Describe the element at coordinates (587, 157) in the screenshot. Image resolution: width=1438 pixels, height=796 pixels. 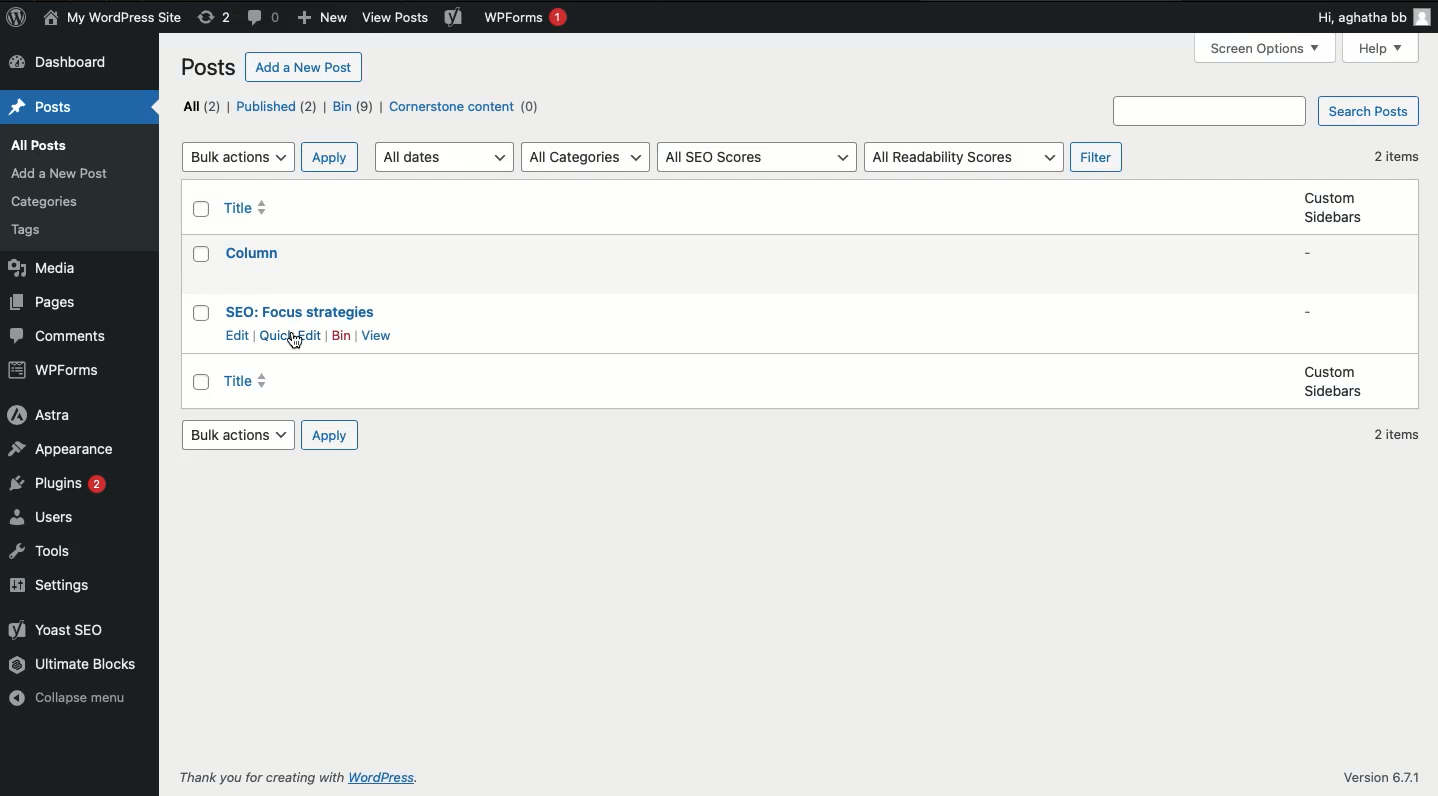
I see `All categories` at that location.